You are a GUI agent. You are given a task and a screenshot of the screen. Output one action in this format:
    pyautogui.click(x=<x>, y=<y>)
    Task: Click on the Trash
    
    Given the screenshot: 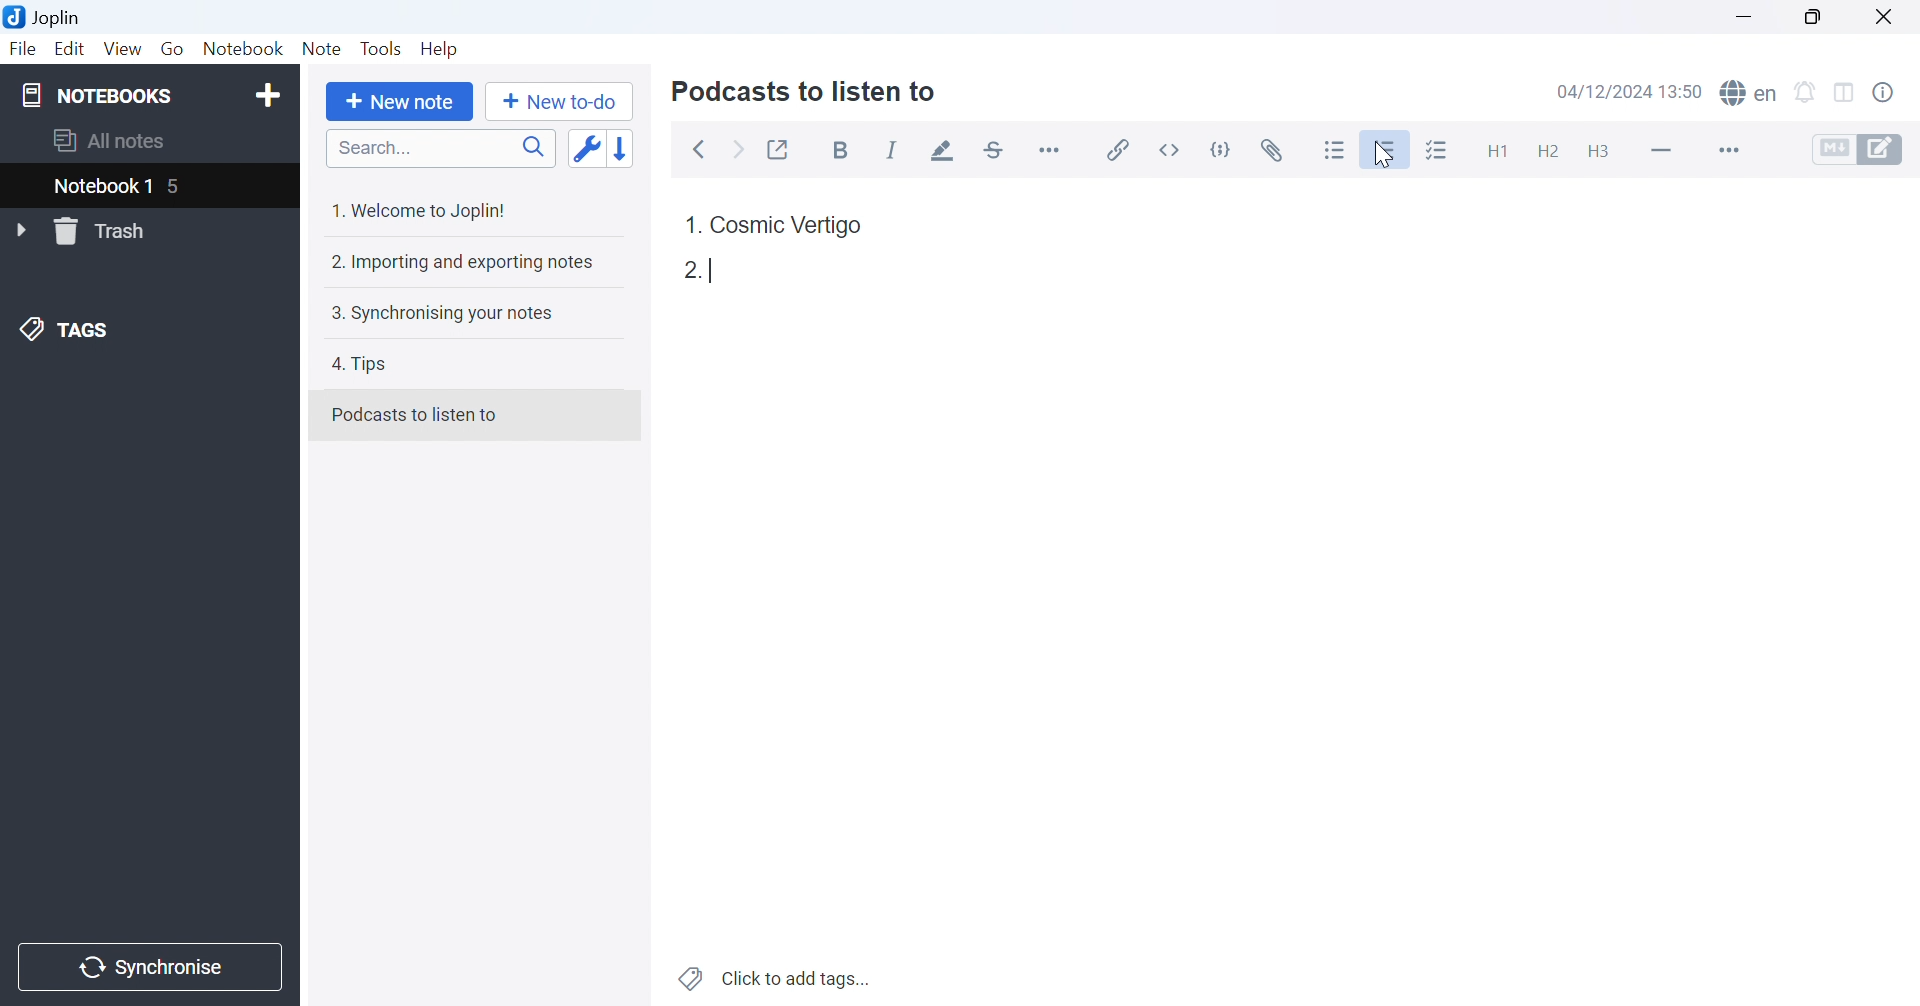 What is the action you would take?
    pyautogui.click(x=112, y=231)
    